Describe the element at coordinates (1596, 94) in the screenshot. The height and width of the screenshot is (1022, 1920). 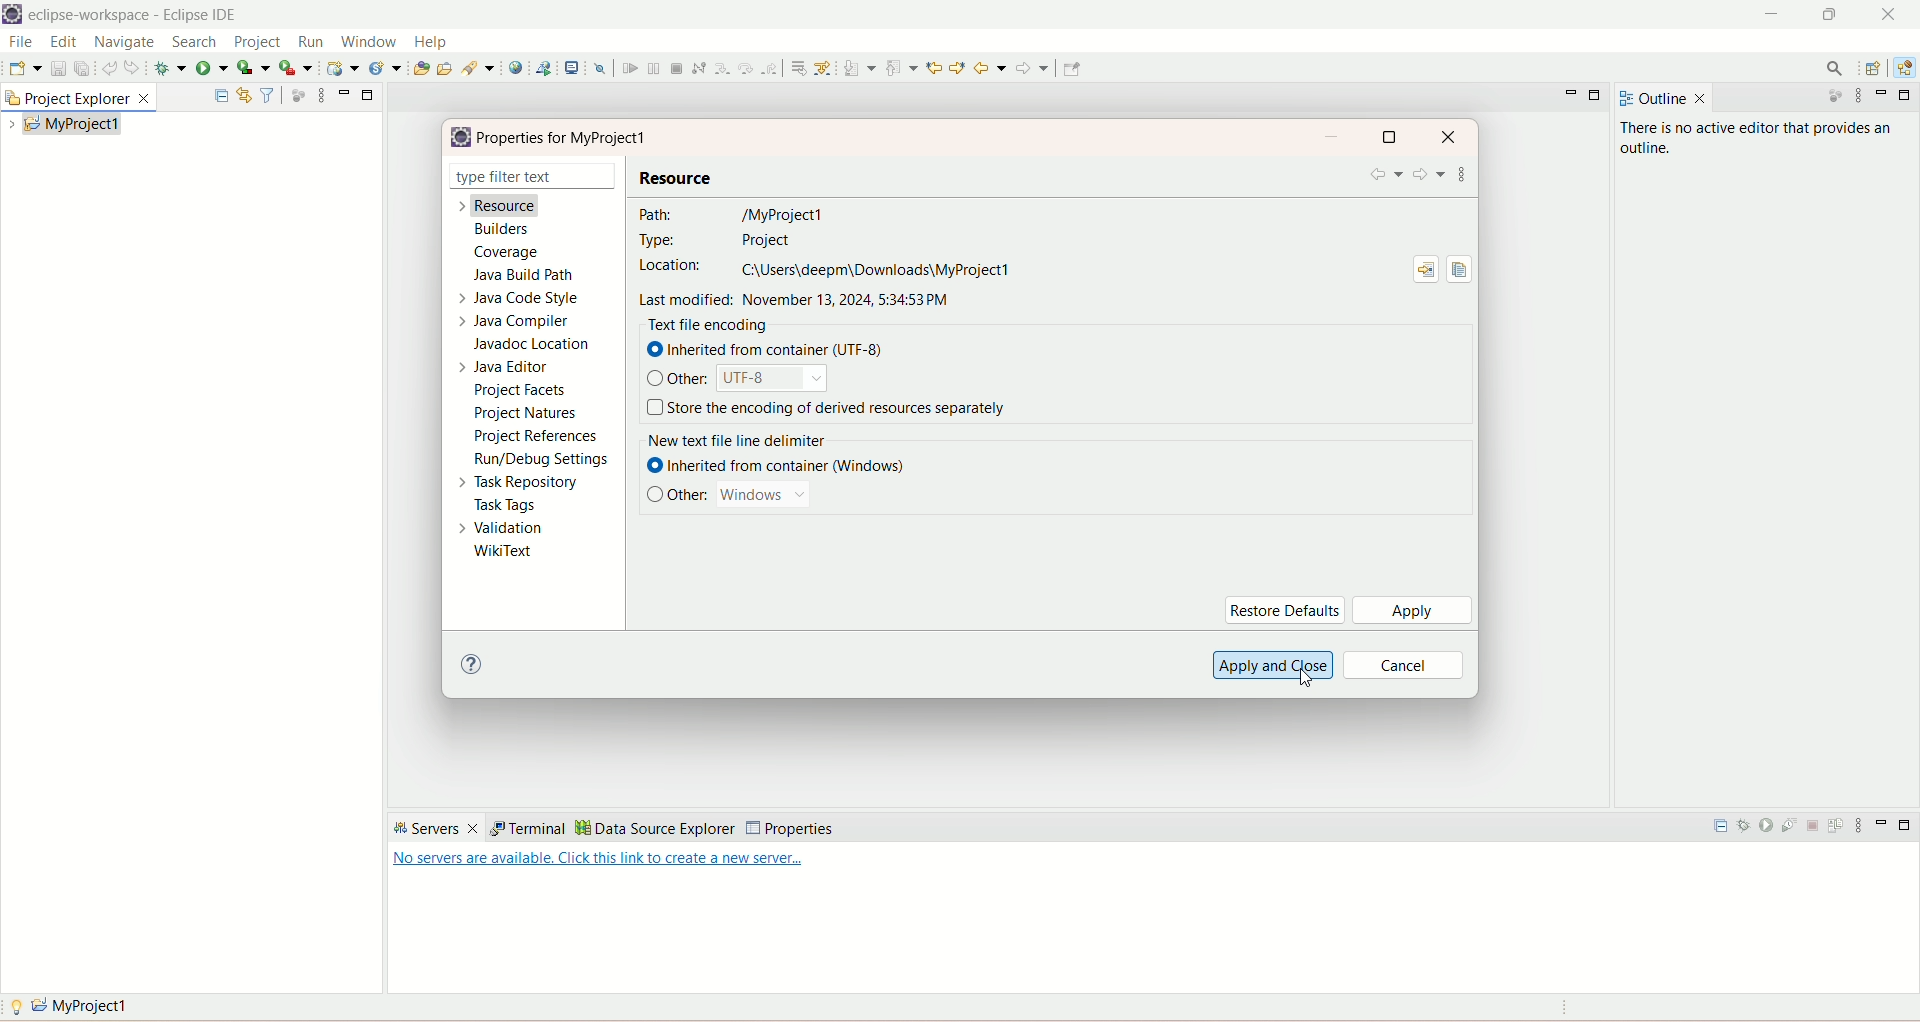
I see `maximize` at that location.